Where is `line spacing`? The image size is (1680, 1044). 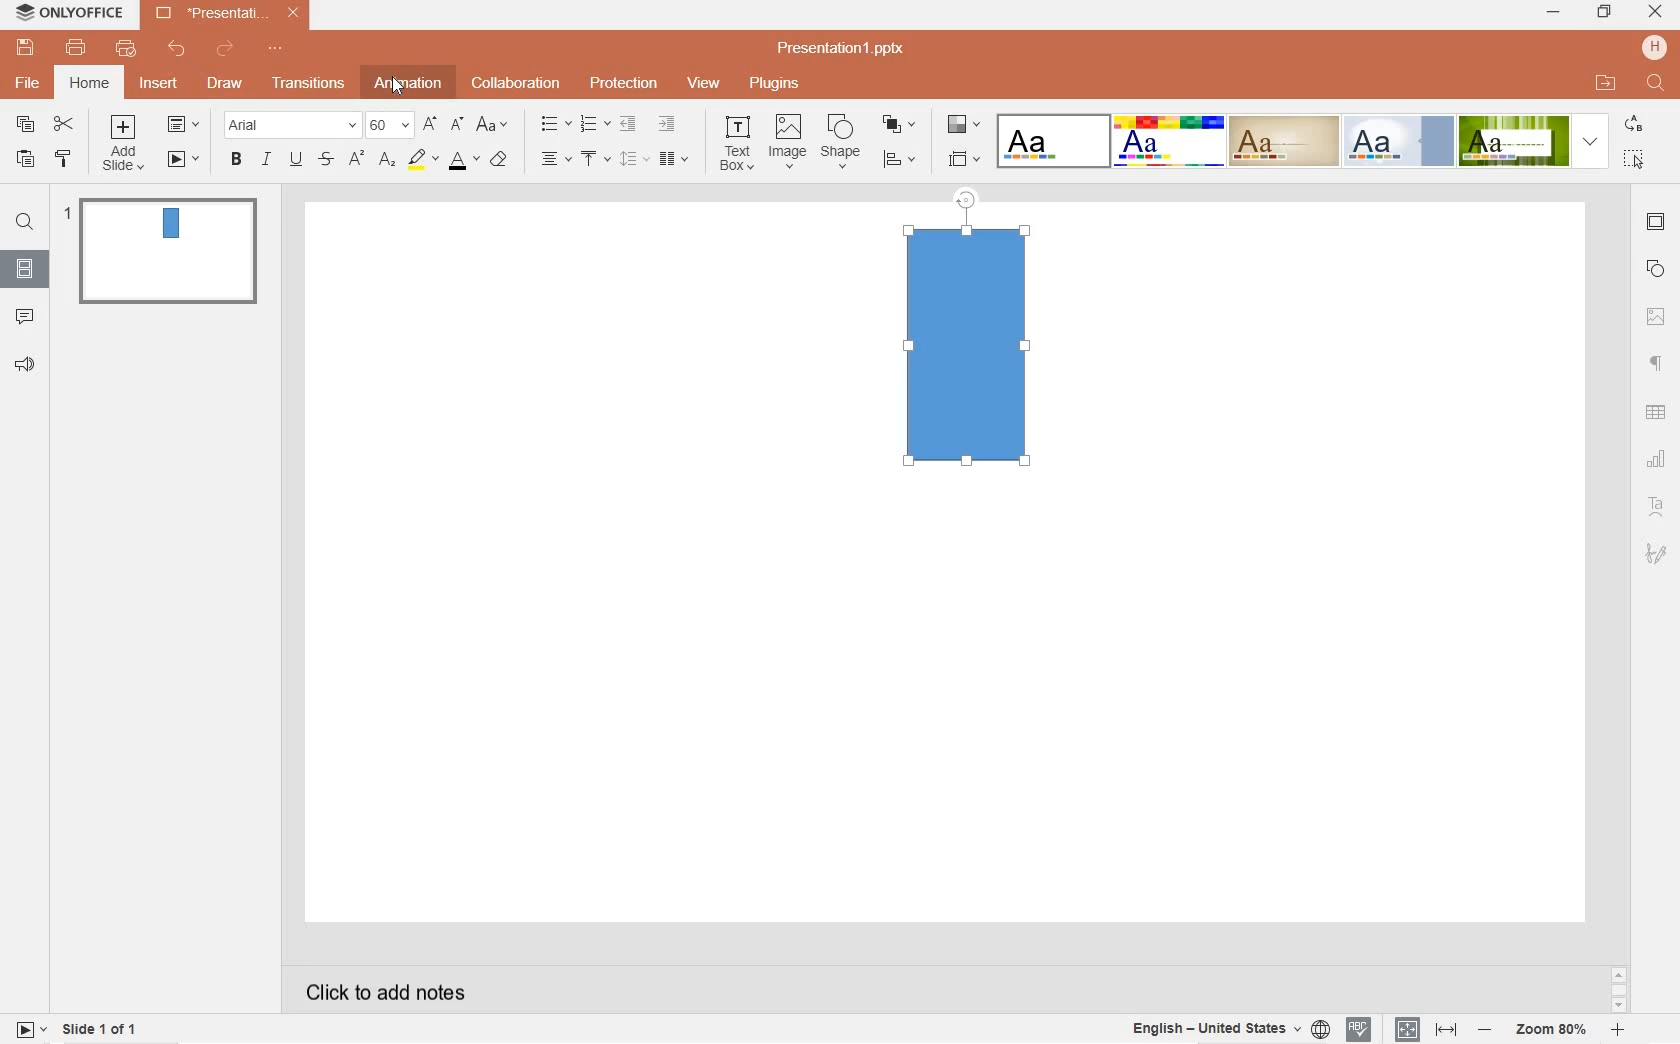
line spacing is located at coordinates (632, 158).